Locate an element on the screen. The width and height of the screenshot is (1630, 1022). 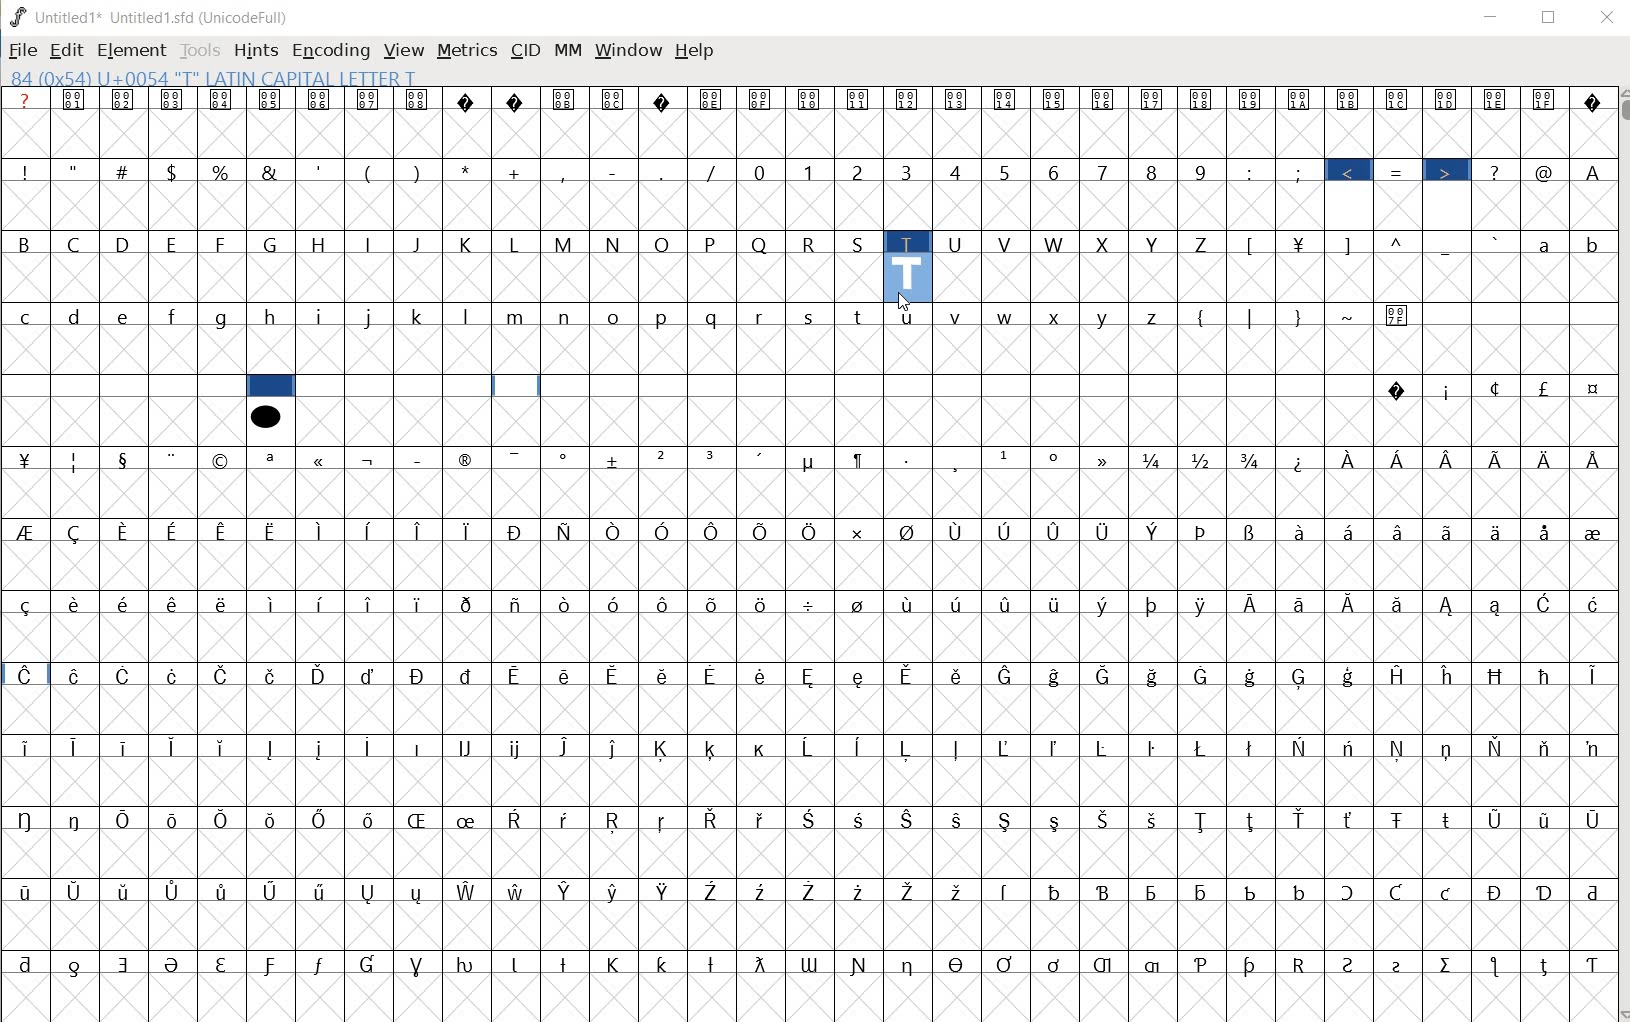
view is located at coordinates (405, 49).